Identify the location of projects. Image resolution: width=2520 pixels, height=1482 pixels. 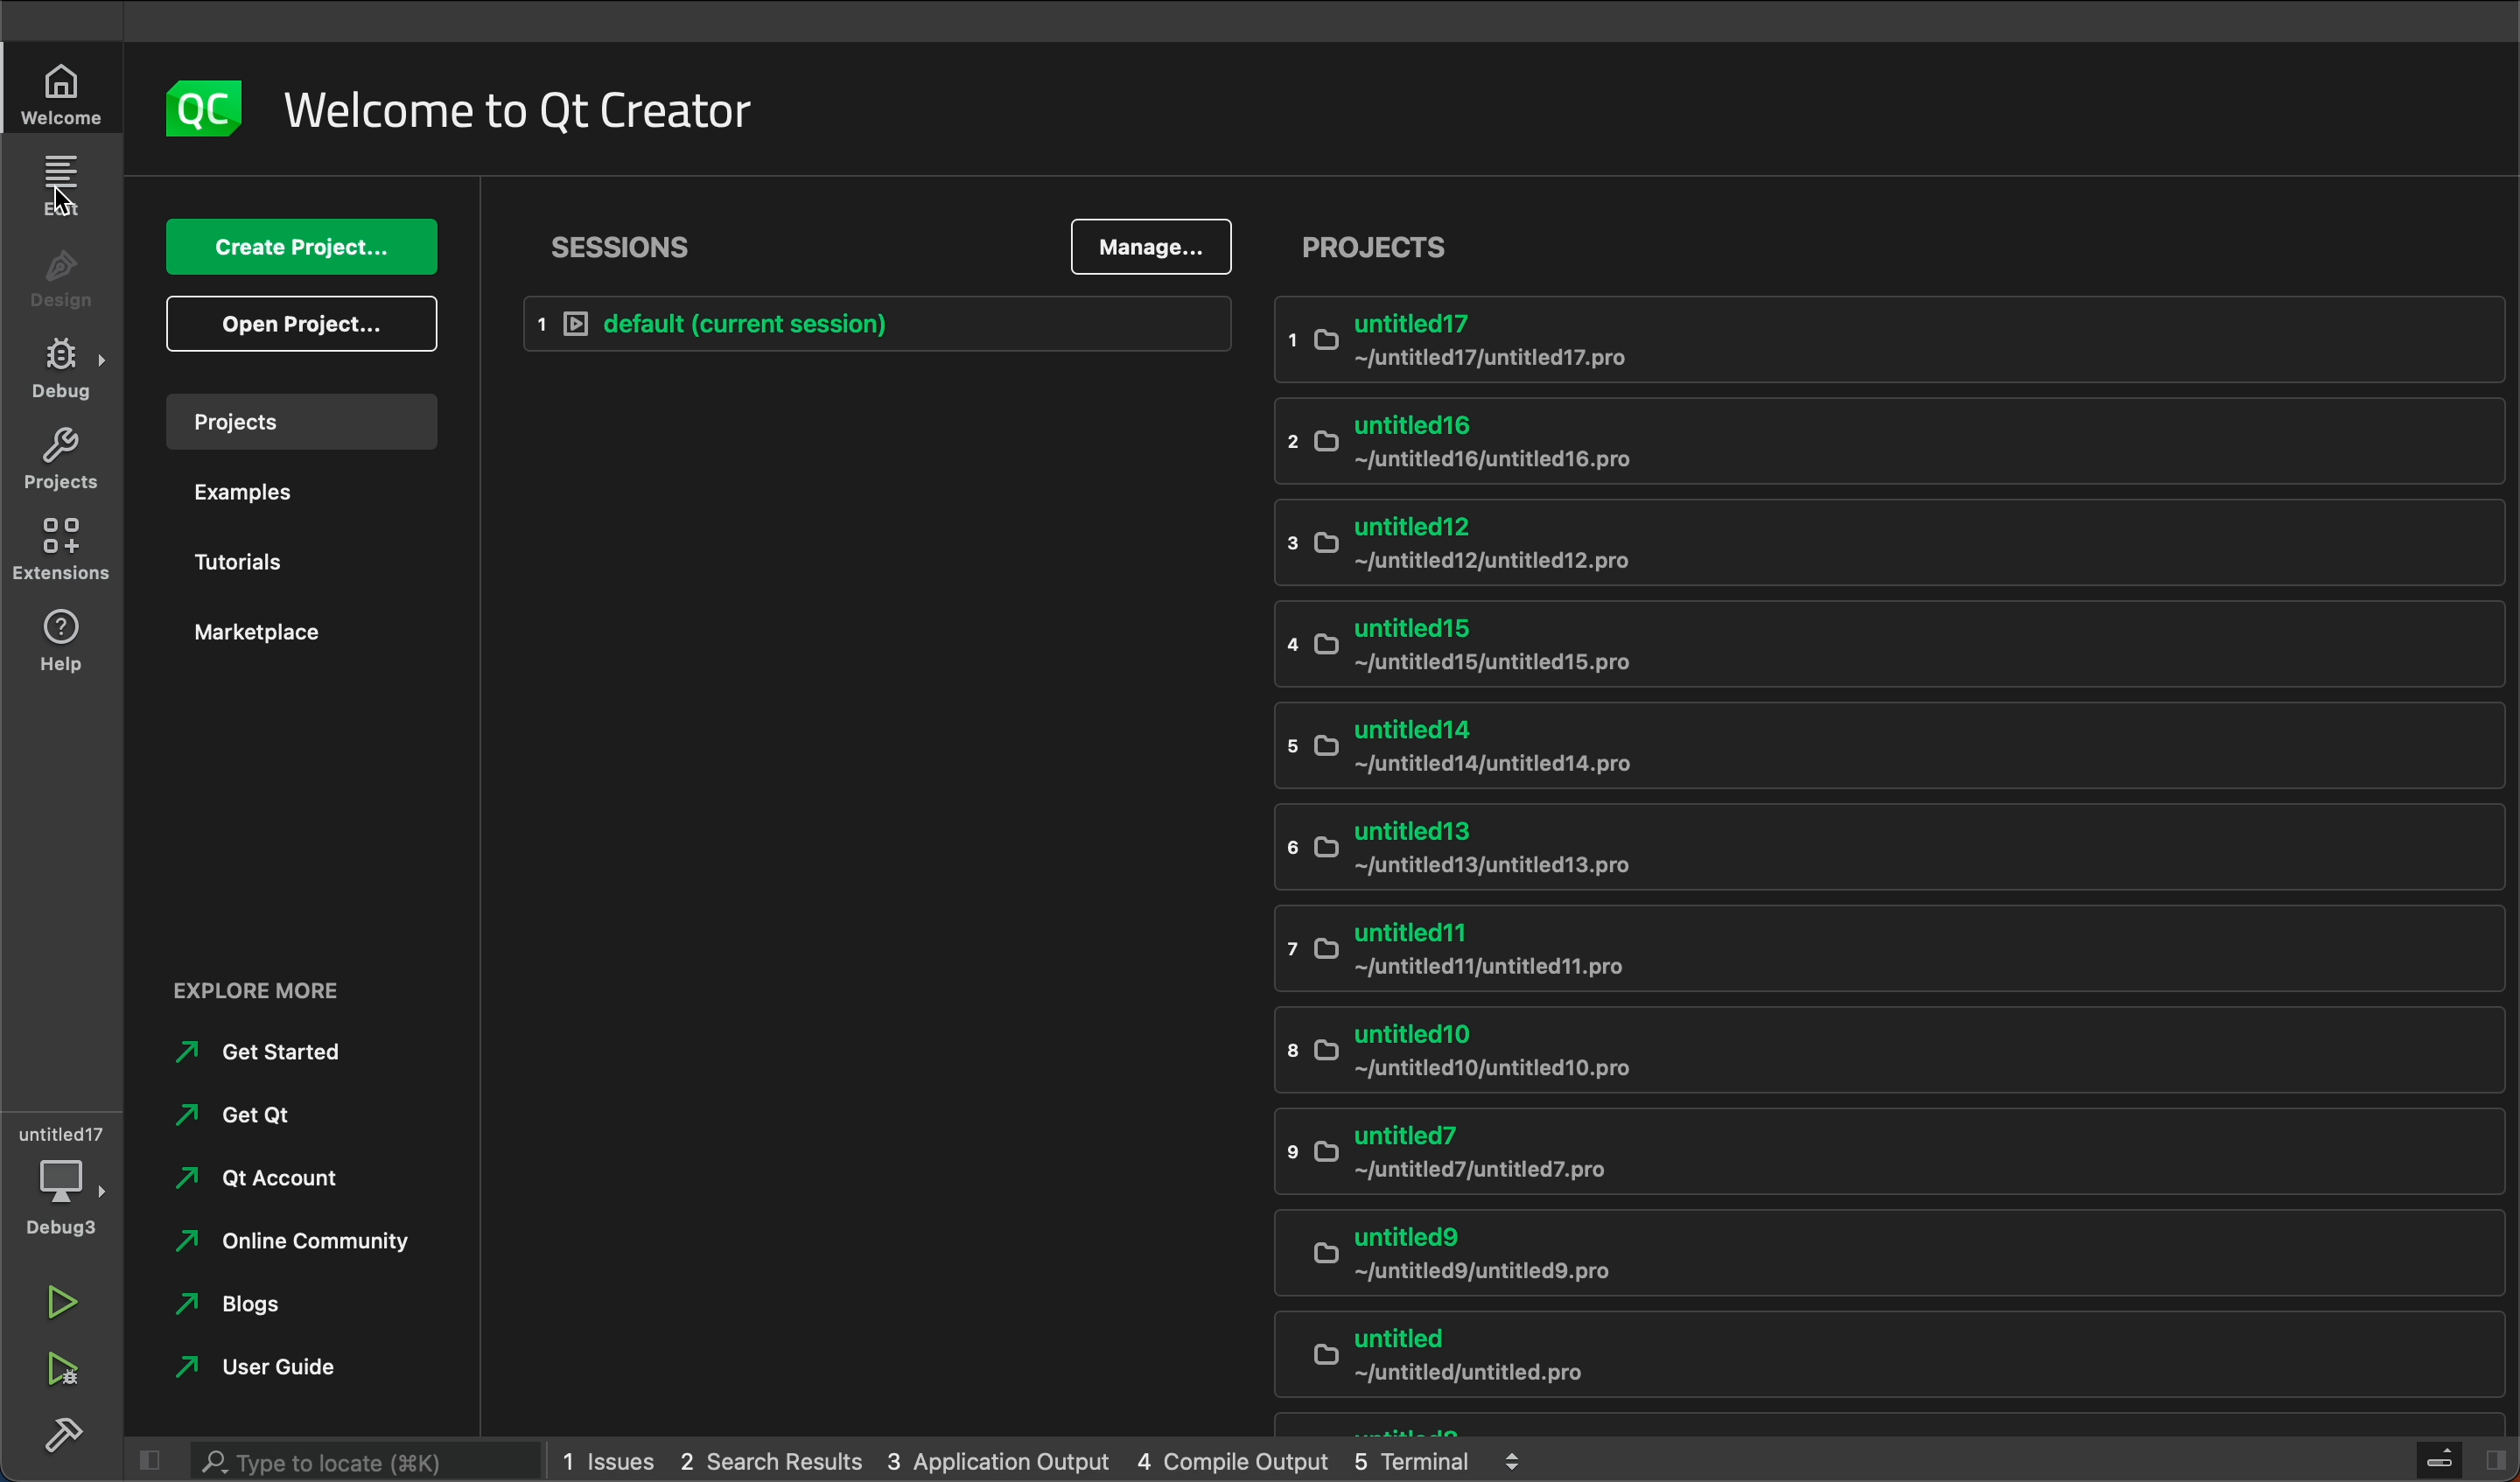
(65, 457).